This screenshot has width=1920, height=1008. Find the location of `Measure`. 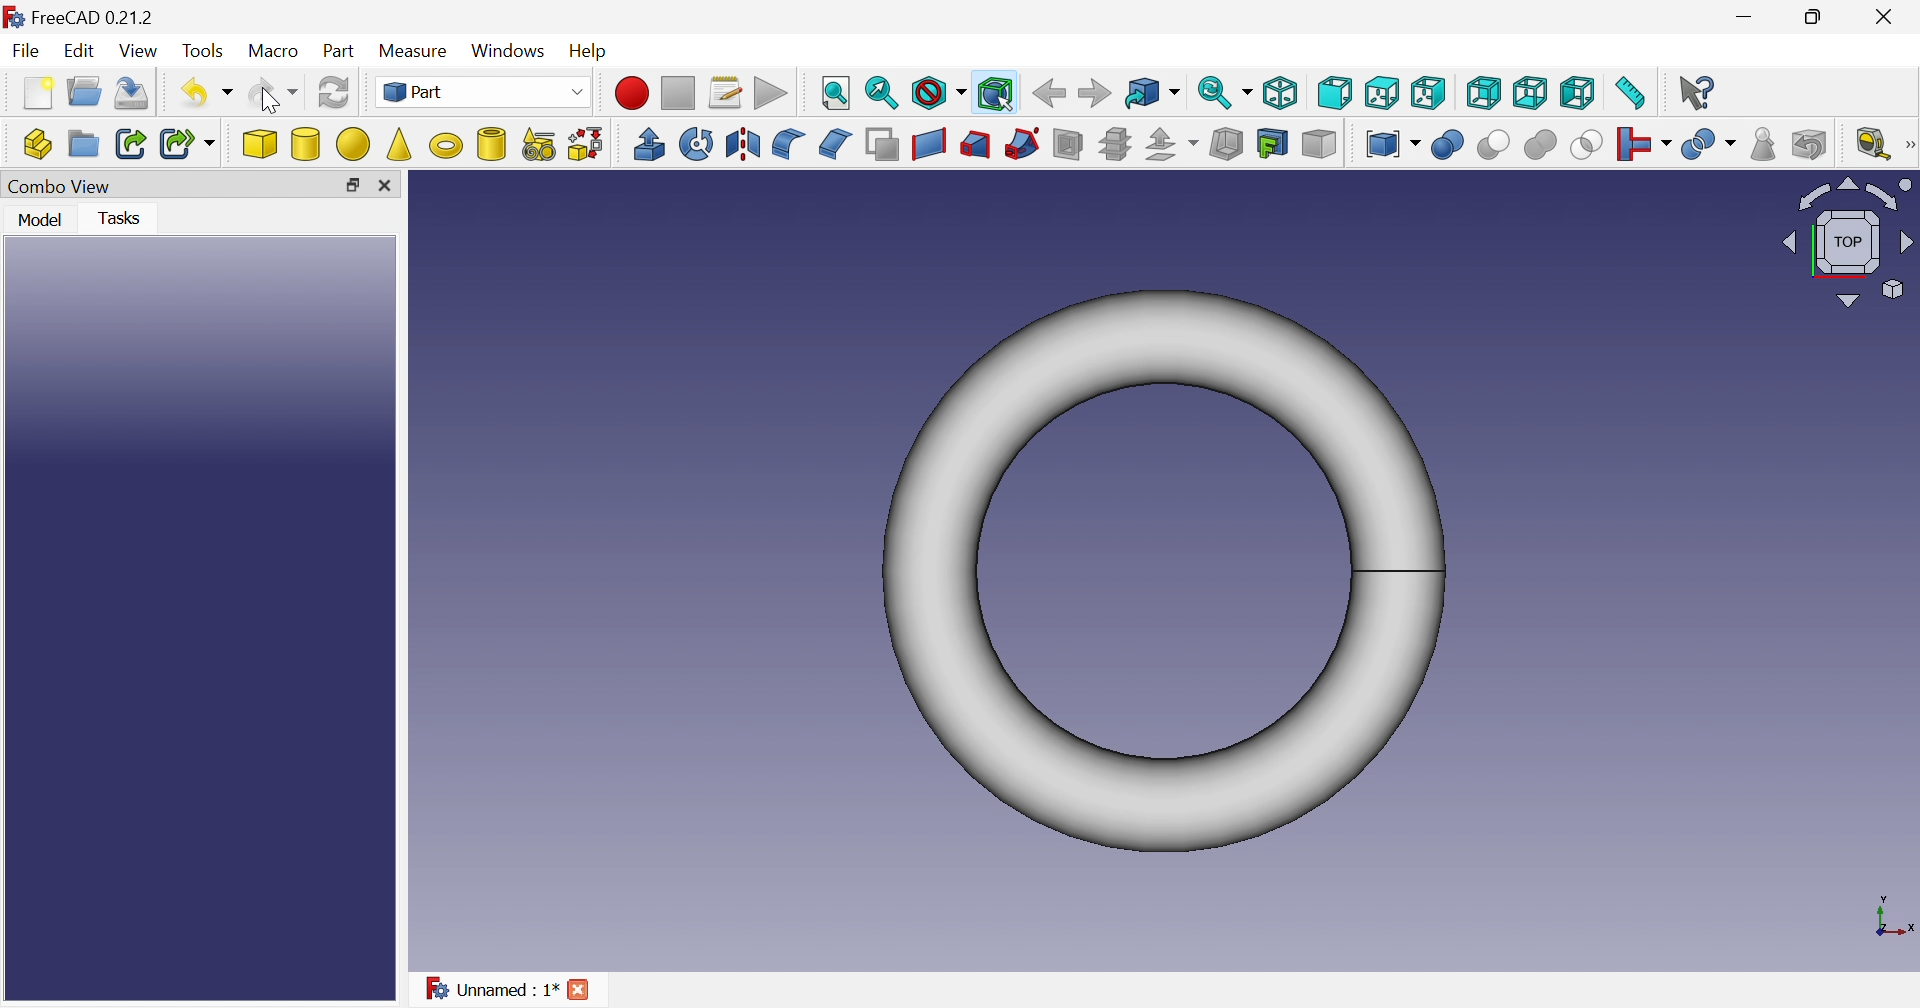

Measure is located at coordinates (1908, 149).